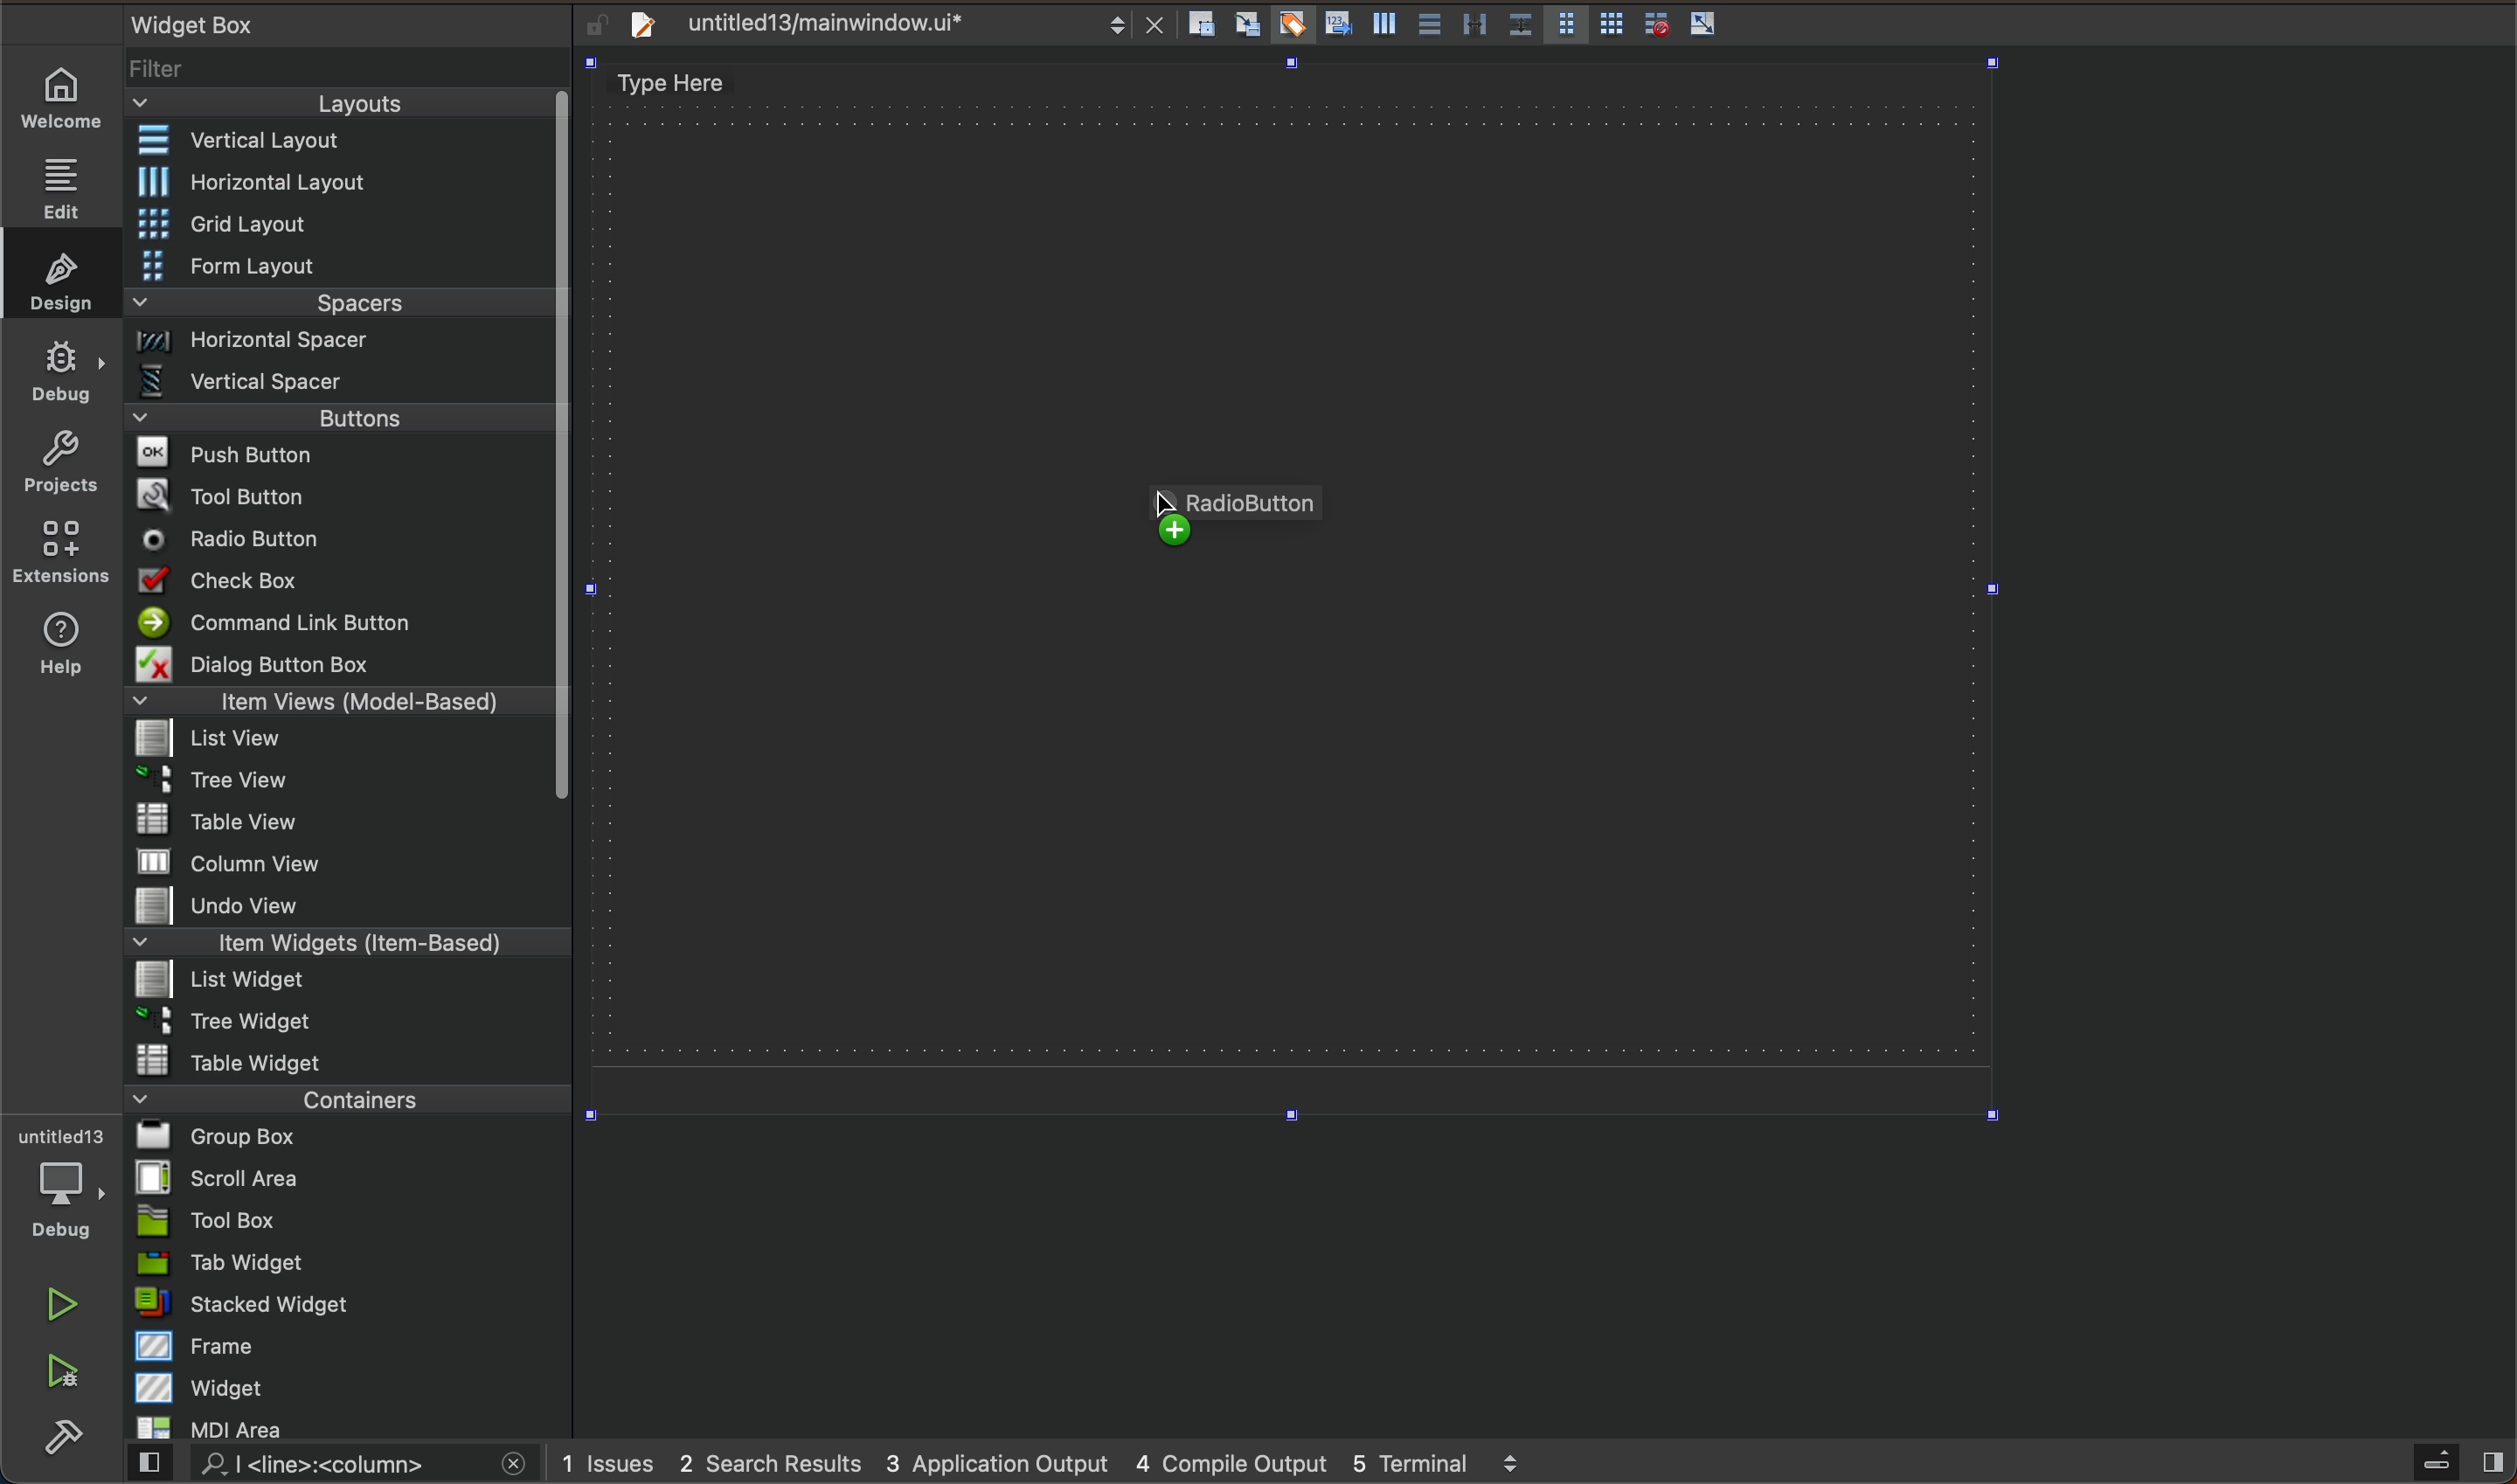 This screenshot has width=2517, height=1484. What do you see at coordinates (343, 495) in the screenshot?
I see `tool button` at bounding box center [343, 495].